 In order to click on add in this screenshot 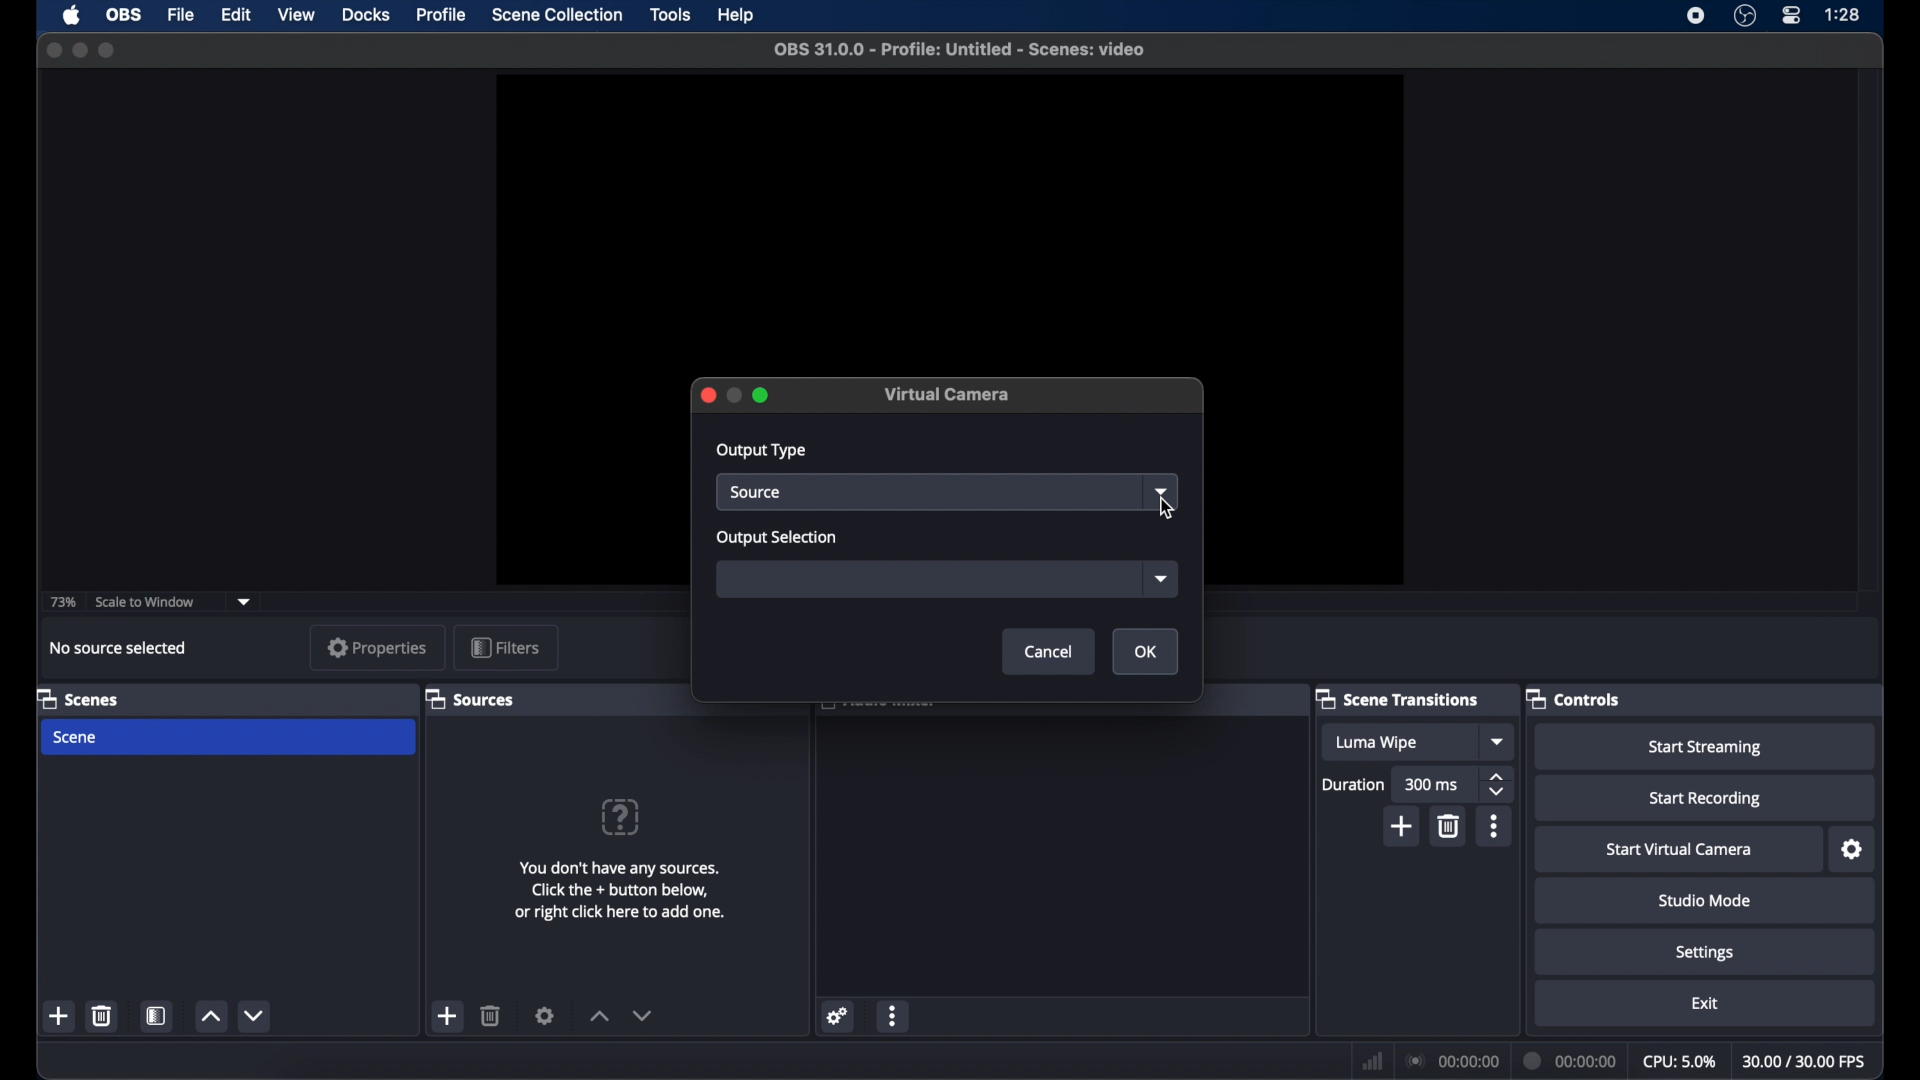, I will do `click(448, 1016)`.